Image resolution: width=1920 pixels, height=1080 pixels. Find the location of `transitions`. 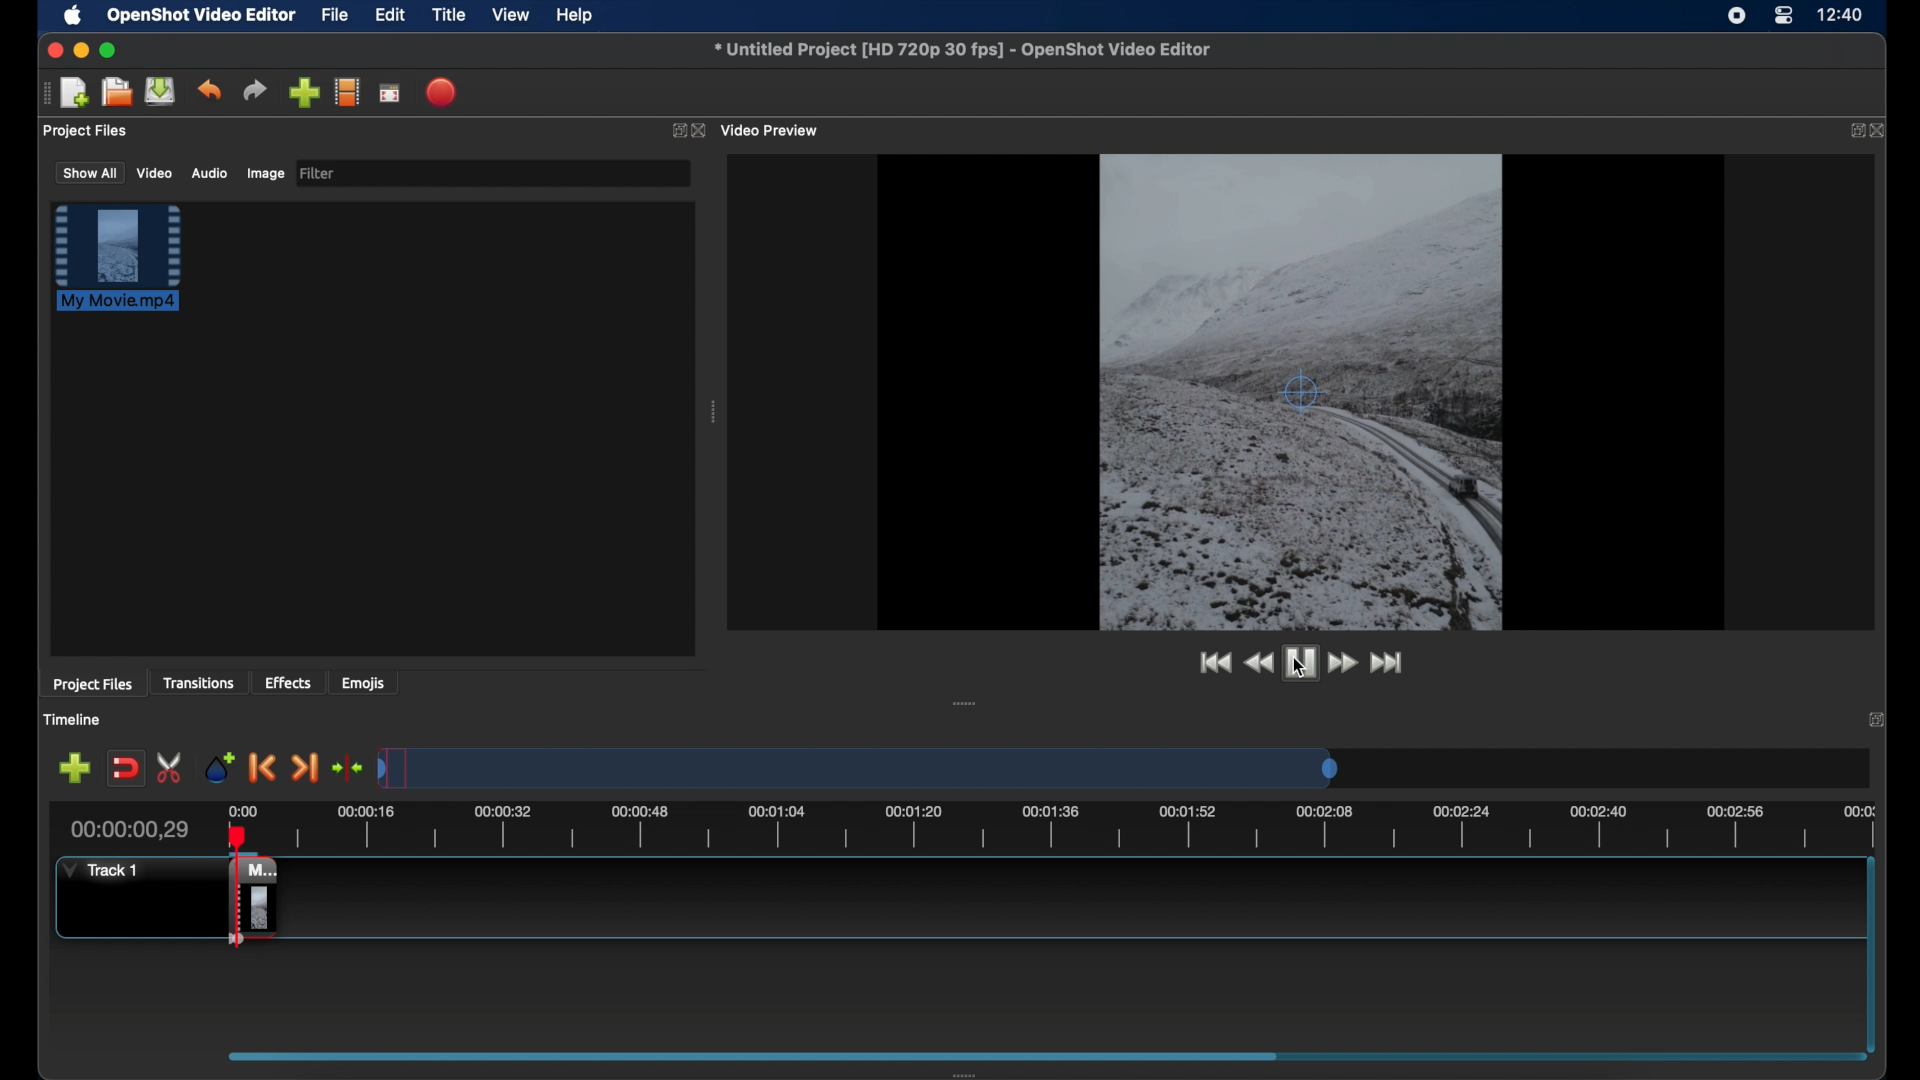

transitions is located at coordinates (201, 684).